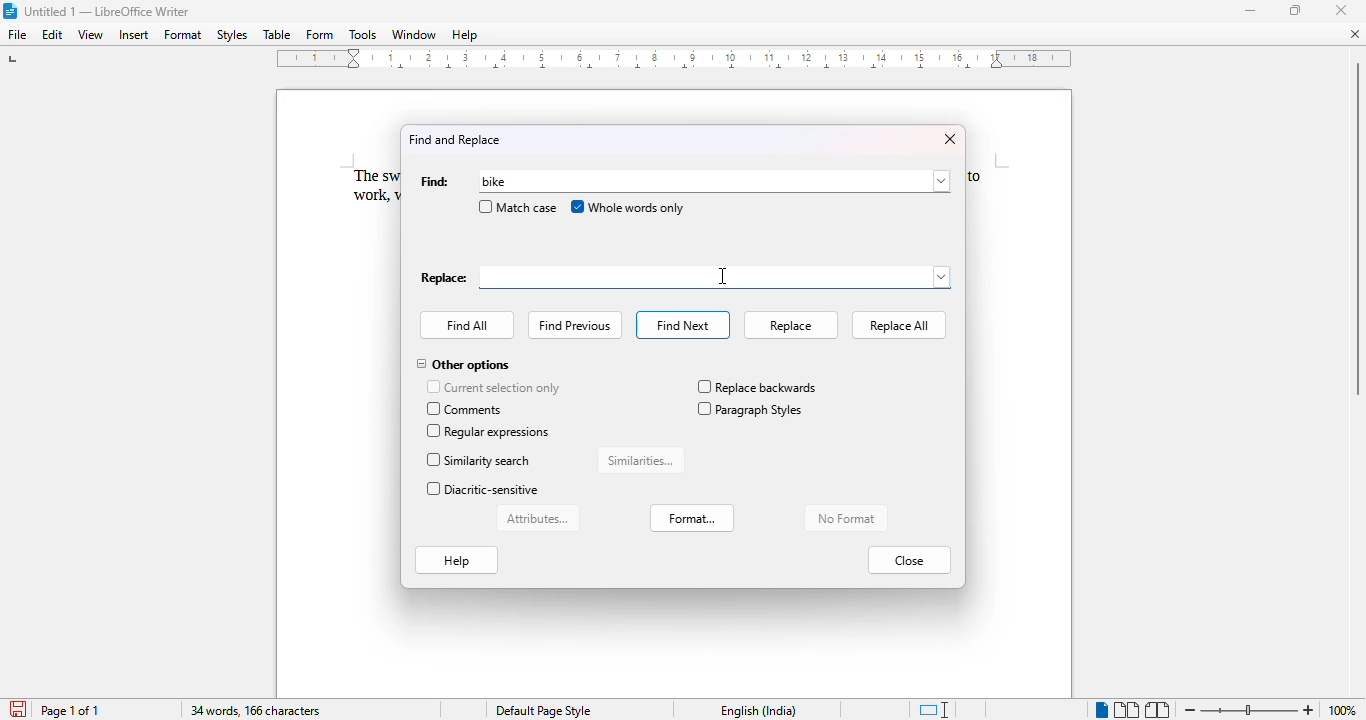 The image size is (1366, 720). I want to click on typing, so click(493, 181).